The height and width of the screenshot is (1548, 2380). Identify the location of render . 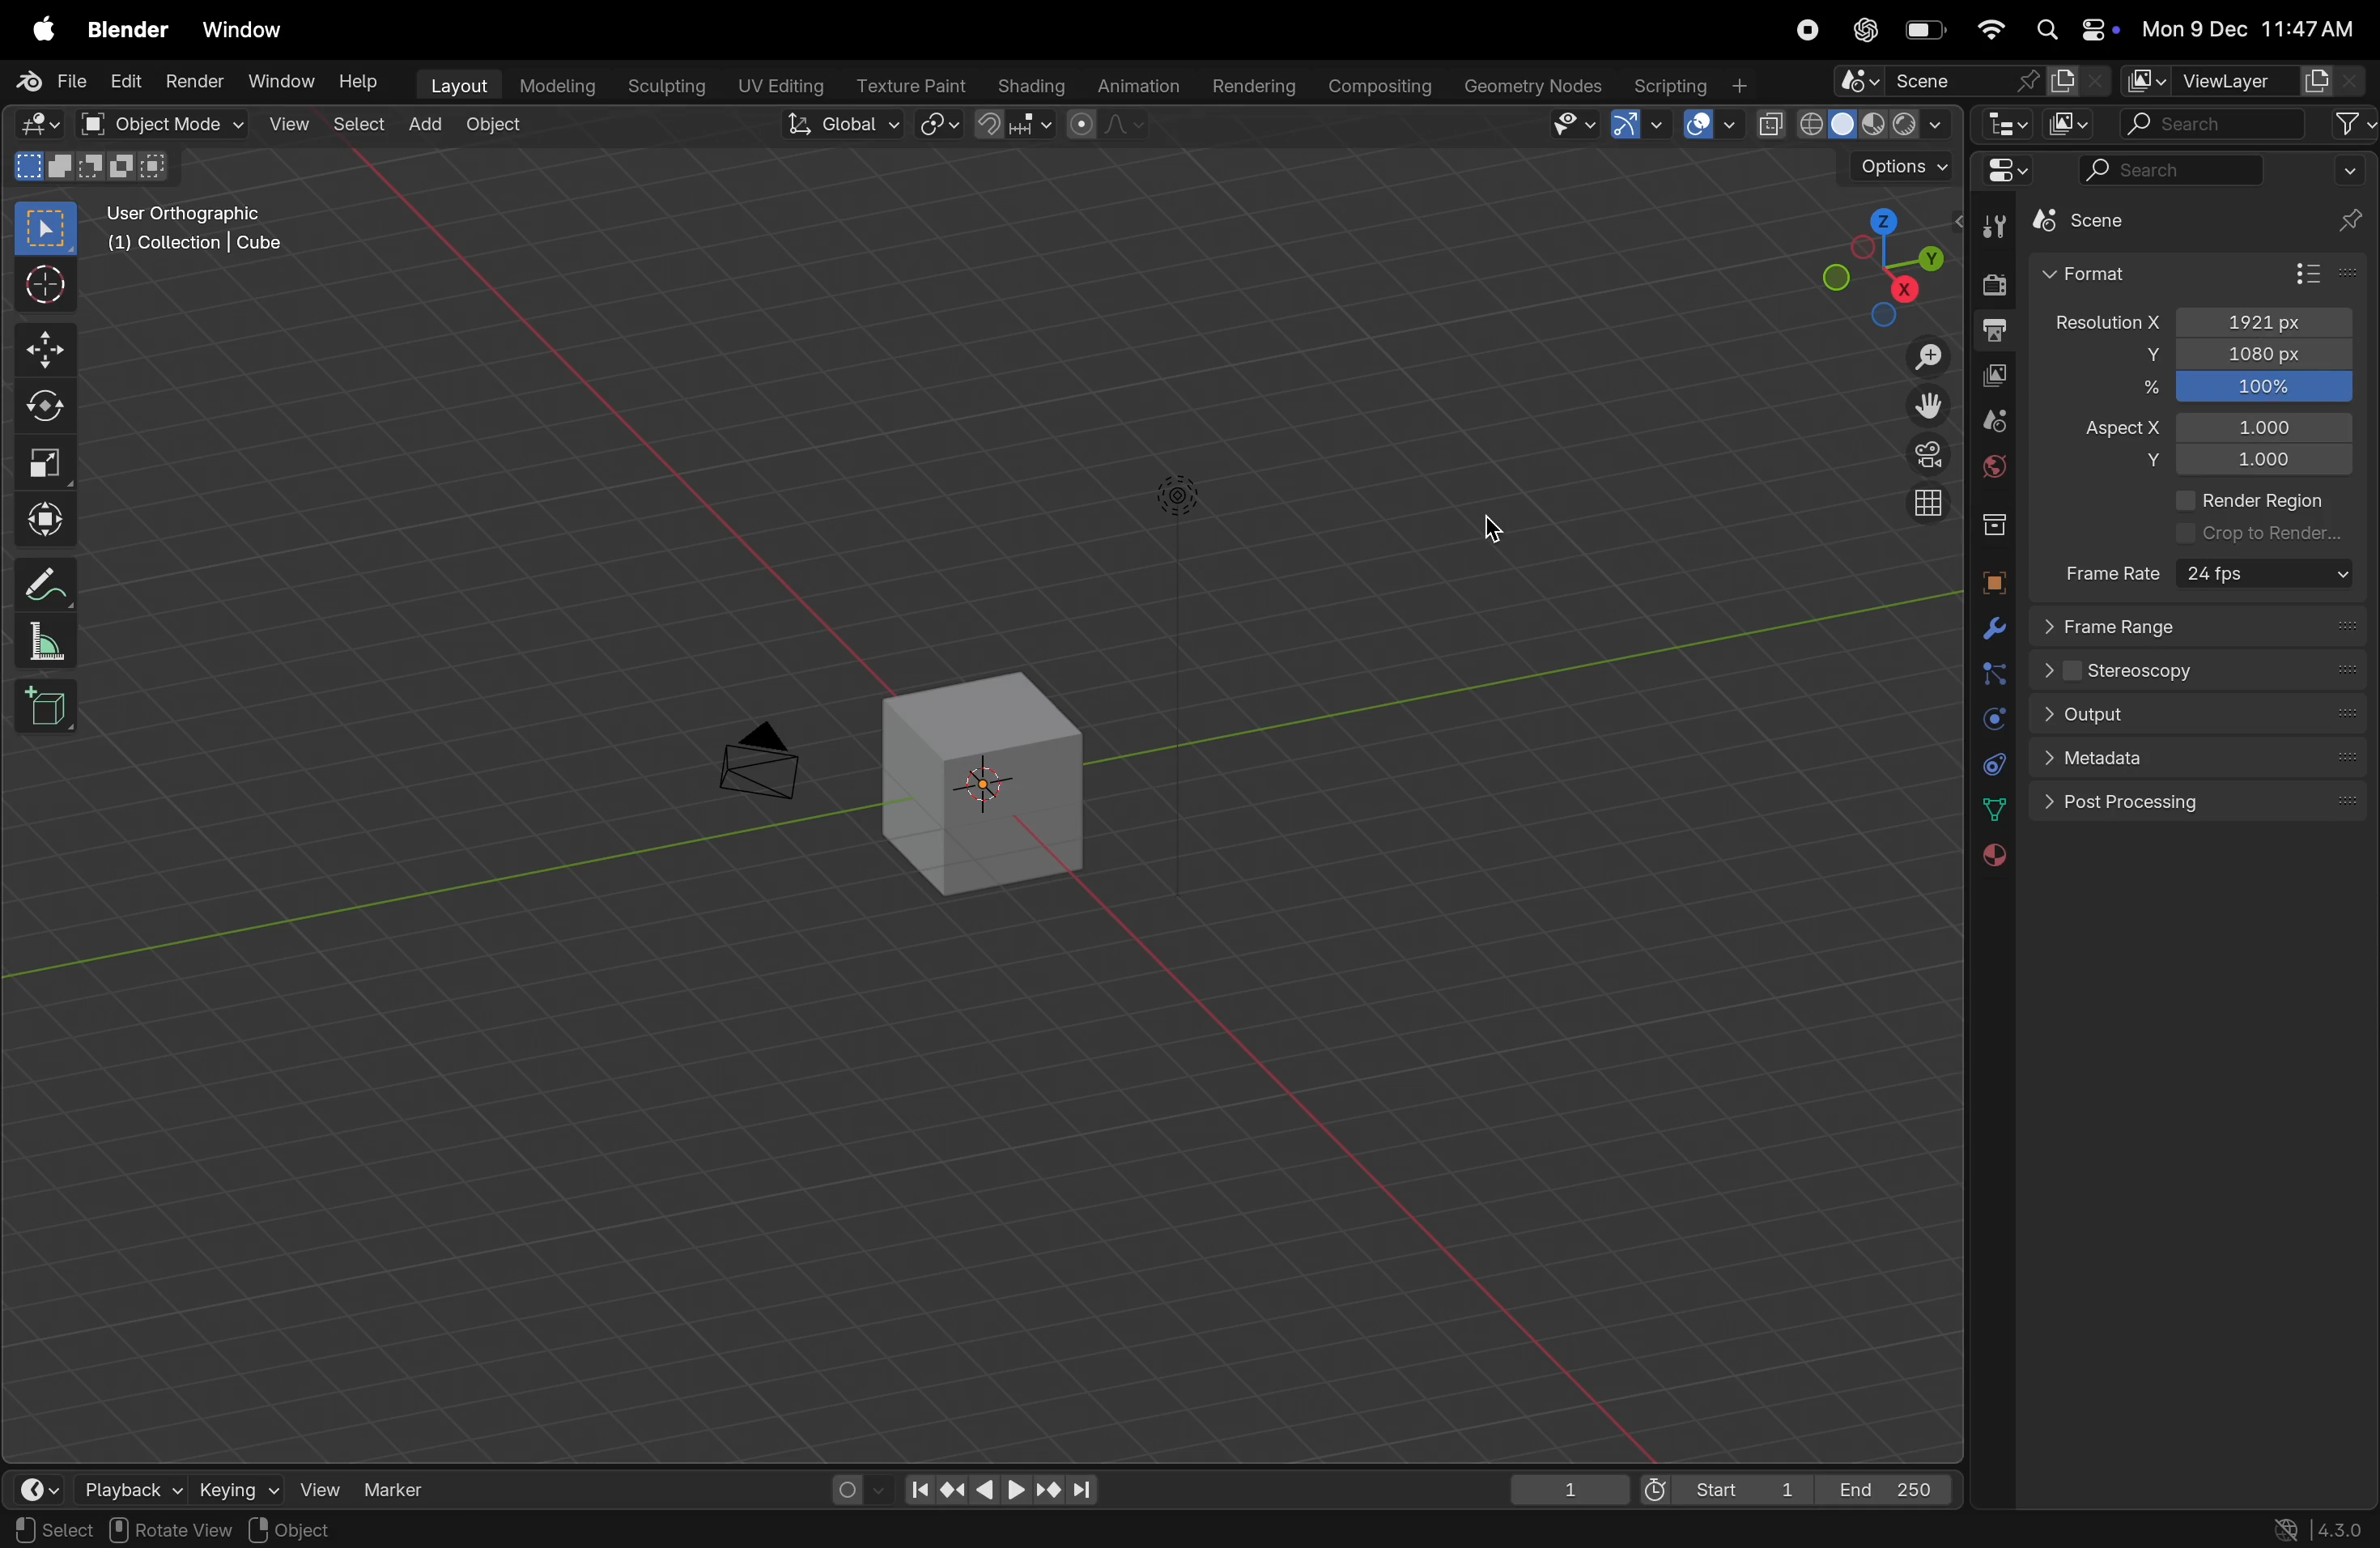
(1995, 284).